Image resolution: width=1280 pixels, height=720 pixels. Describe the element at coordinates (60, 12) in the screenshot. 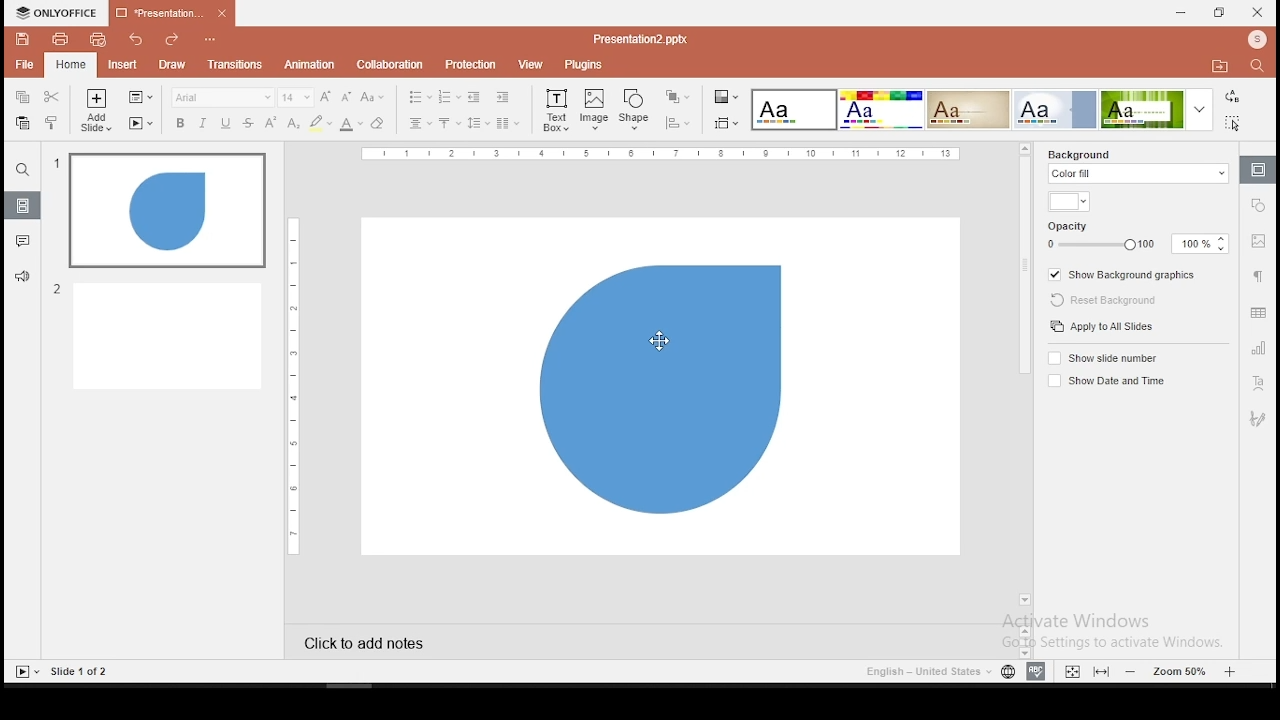

I see `icon` at that location.